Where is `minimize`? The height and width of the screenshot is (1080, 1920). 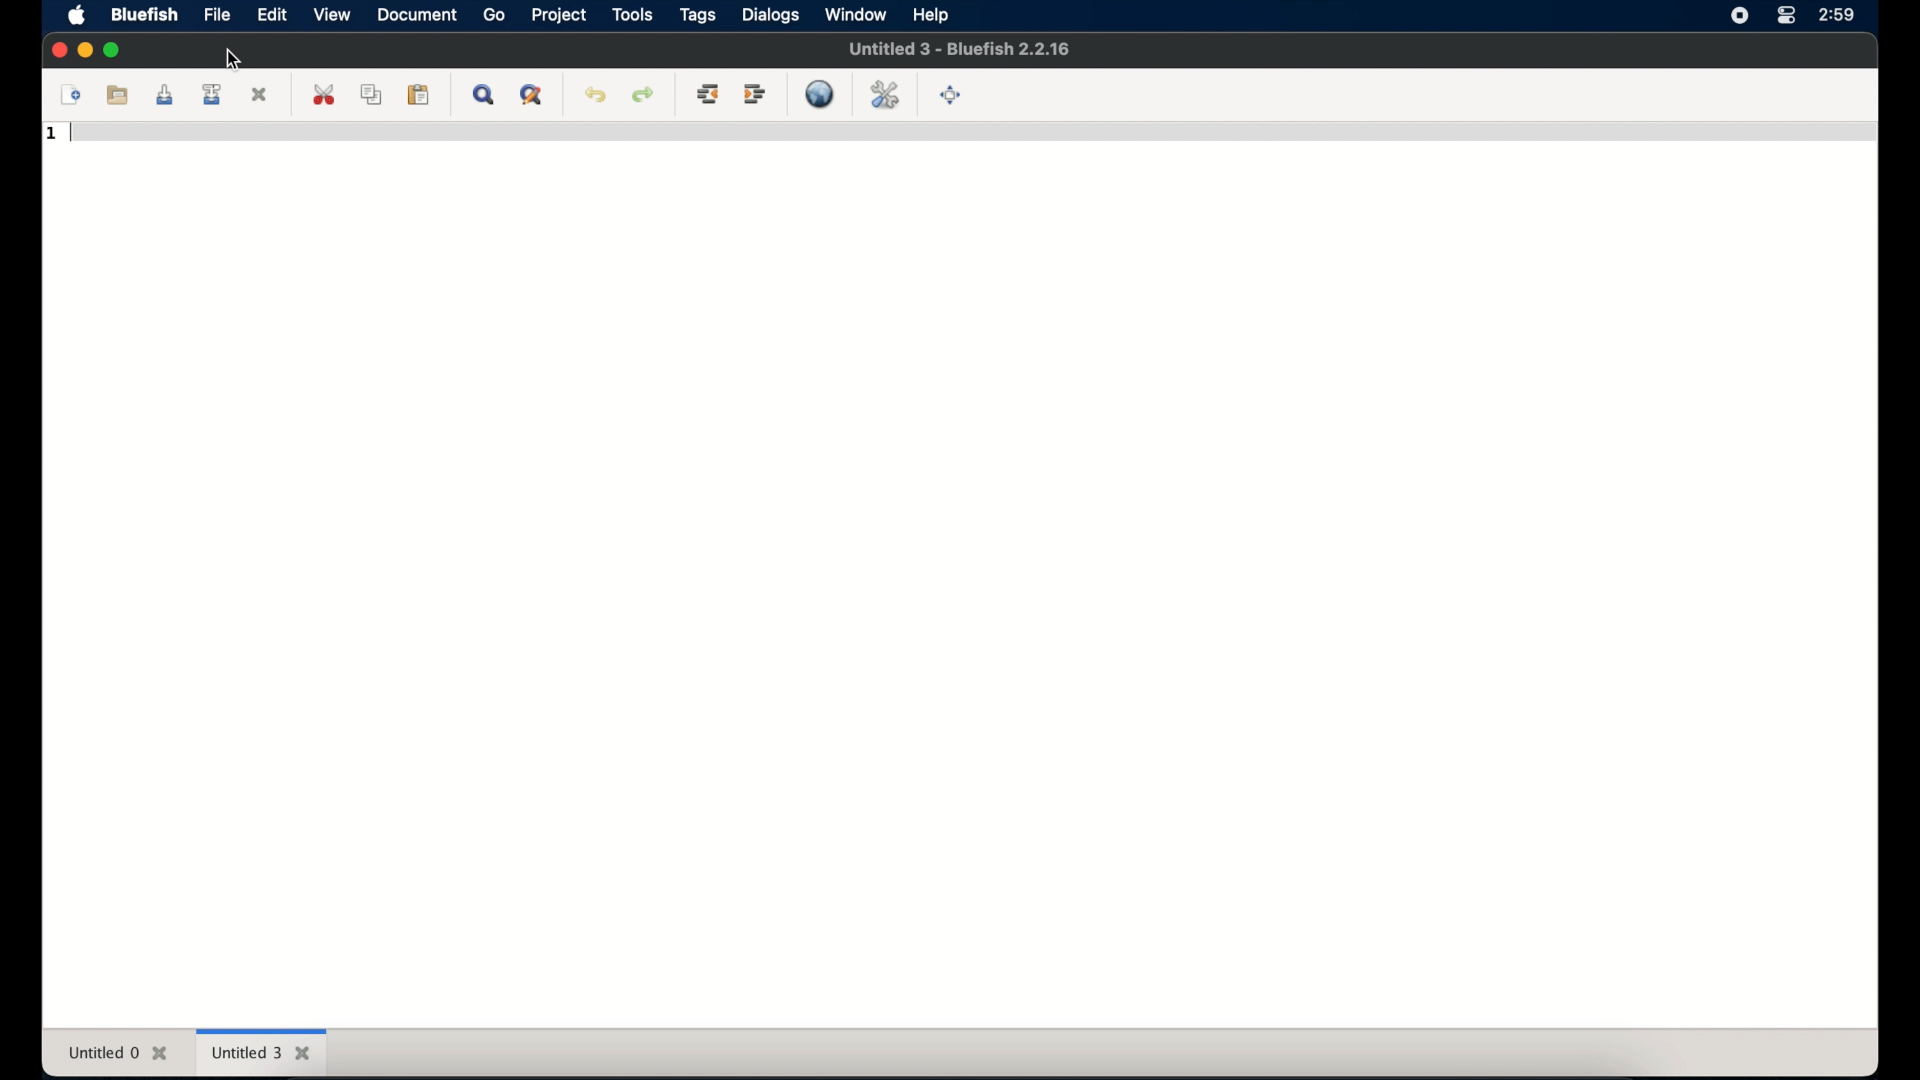
minimize is located at coordinates (85, 51).